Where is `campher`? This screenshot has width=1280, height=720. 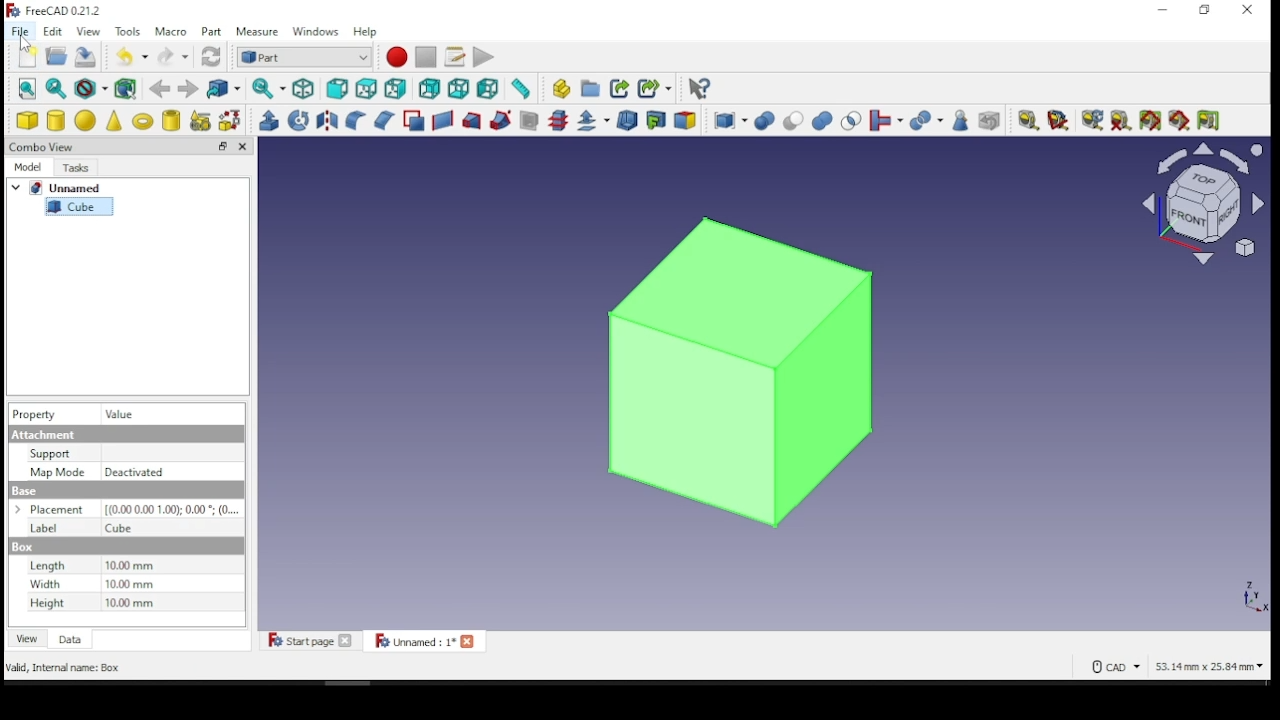 campher is located at coordinates (383, 119).